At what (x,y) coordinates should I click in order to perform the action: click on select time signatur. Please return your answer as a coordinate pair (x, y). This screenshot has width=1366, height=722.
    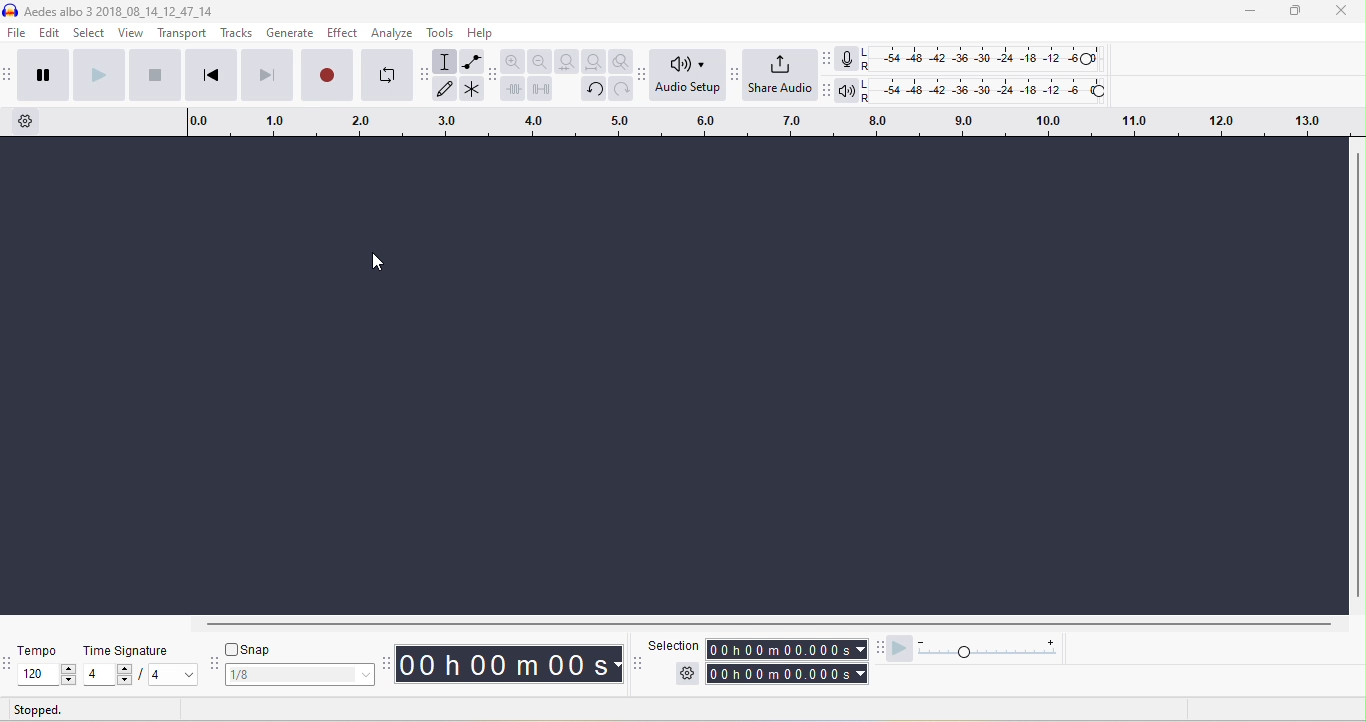
    Looking at the image, I should click on (143, 676).